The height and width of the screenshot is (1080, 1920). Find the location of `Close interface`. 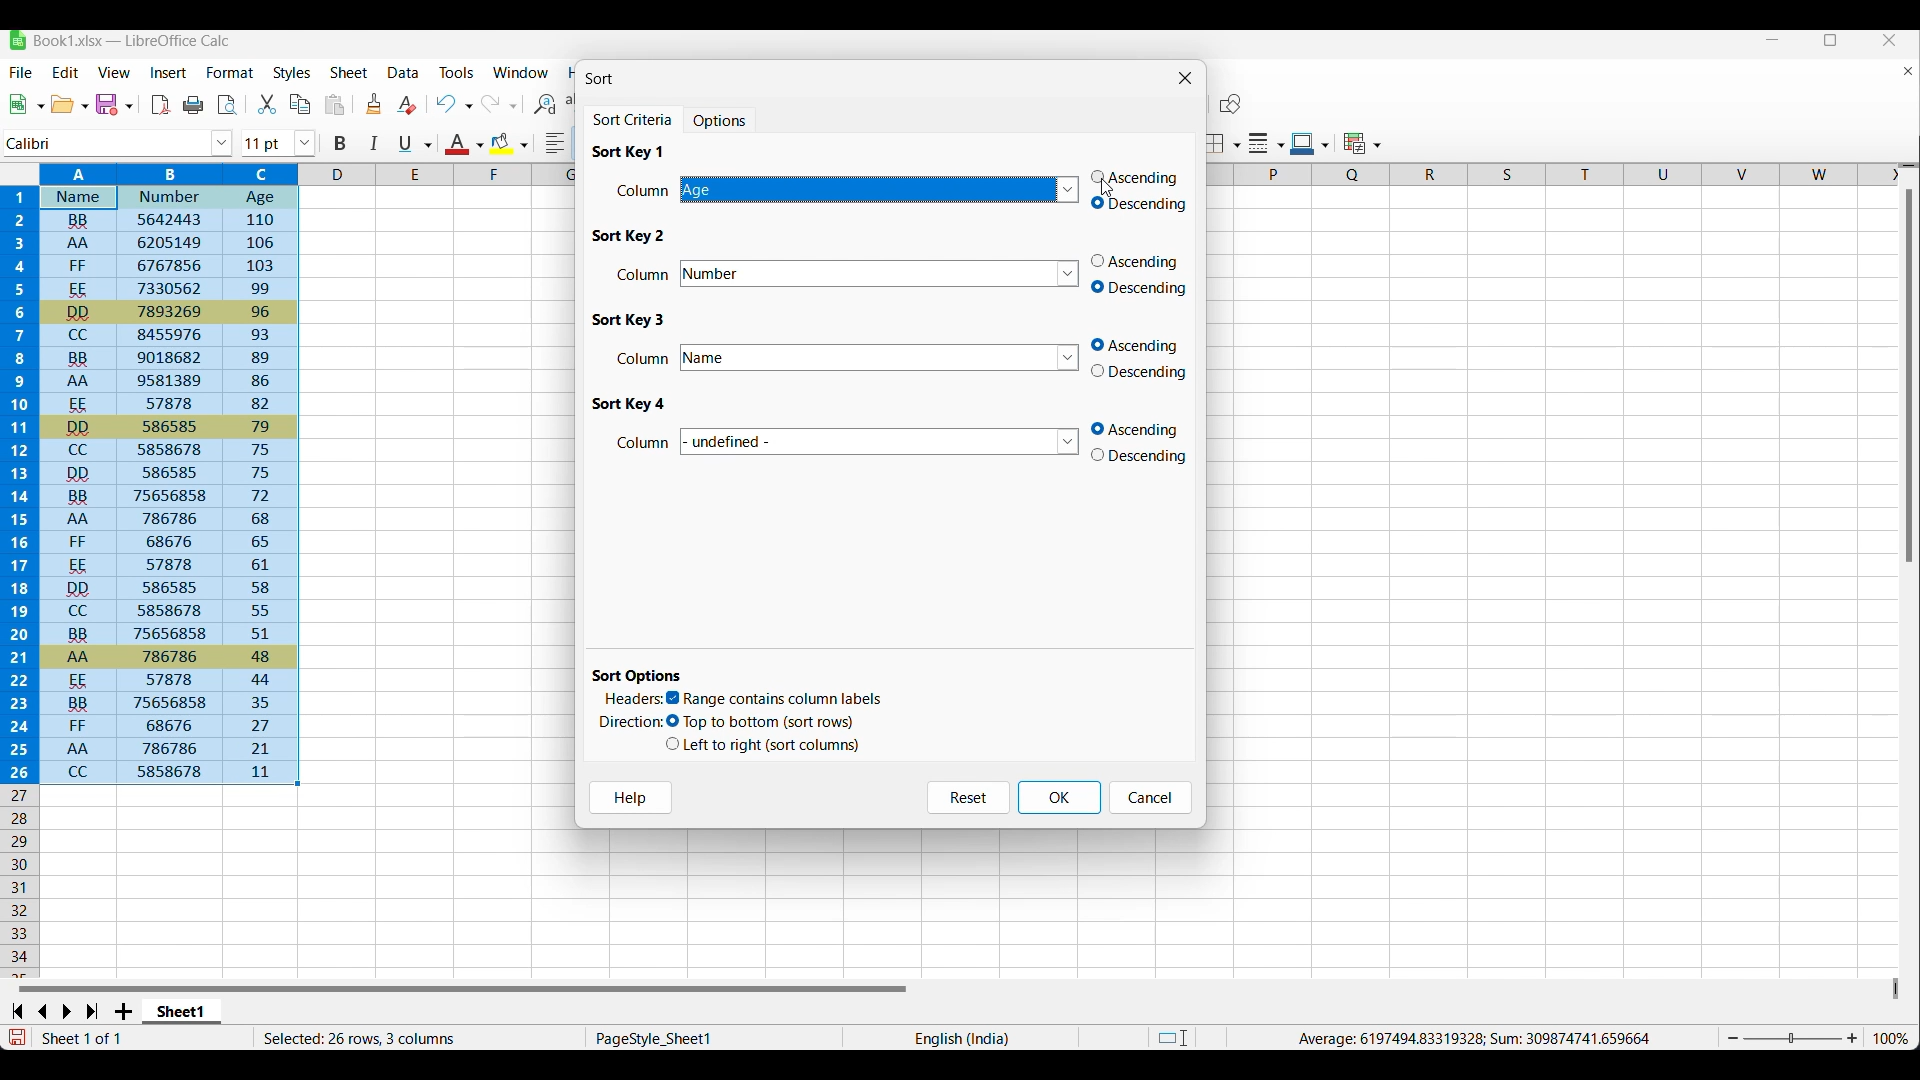

Close interface is located at coordinates (1890, 40).